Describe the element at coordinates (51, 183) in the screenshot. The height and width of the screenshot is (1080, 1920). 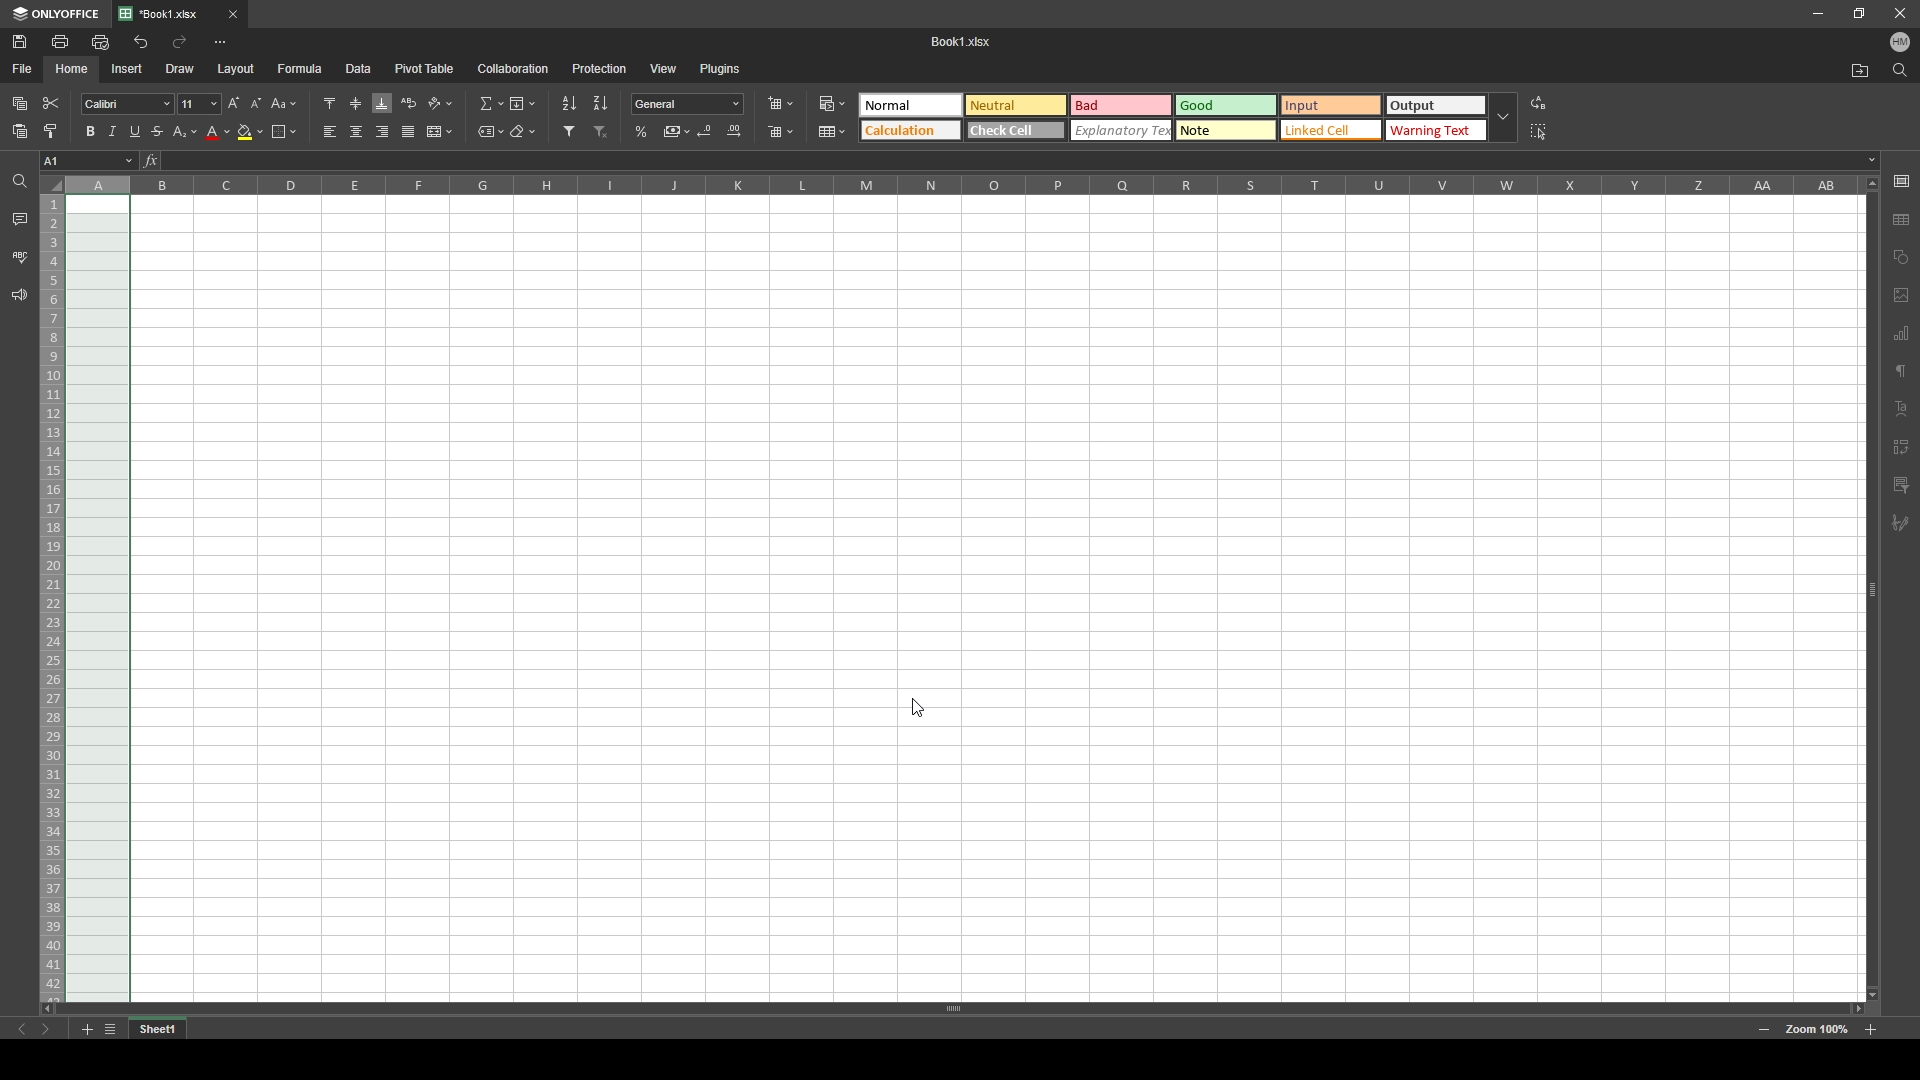
I see `select all cells` at that location.